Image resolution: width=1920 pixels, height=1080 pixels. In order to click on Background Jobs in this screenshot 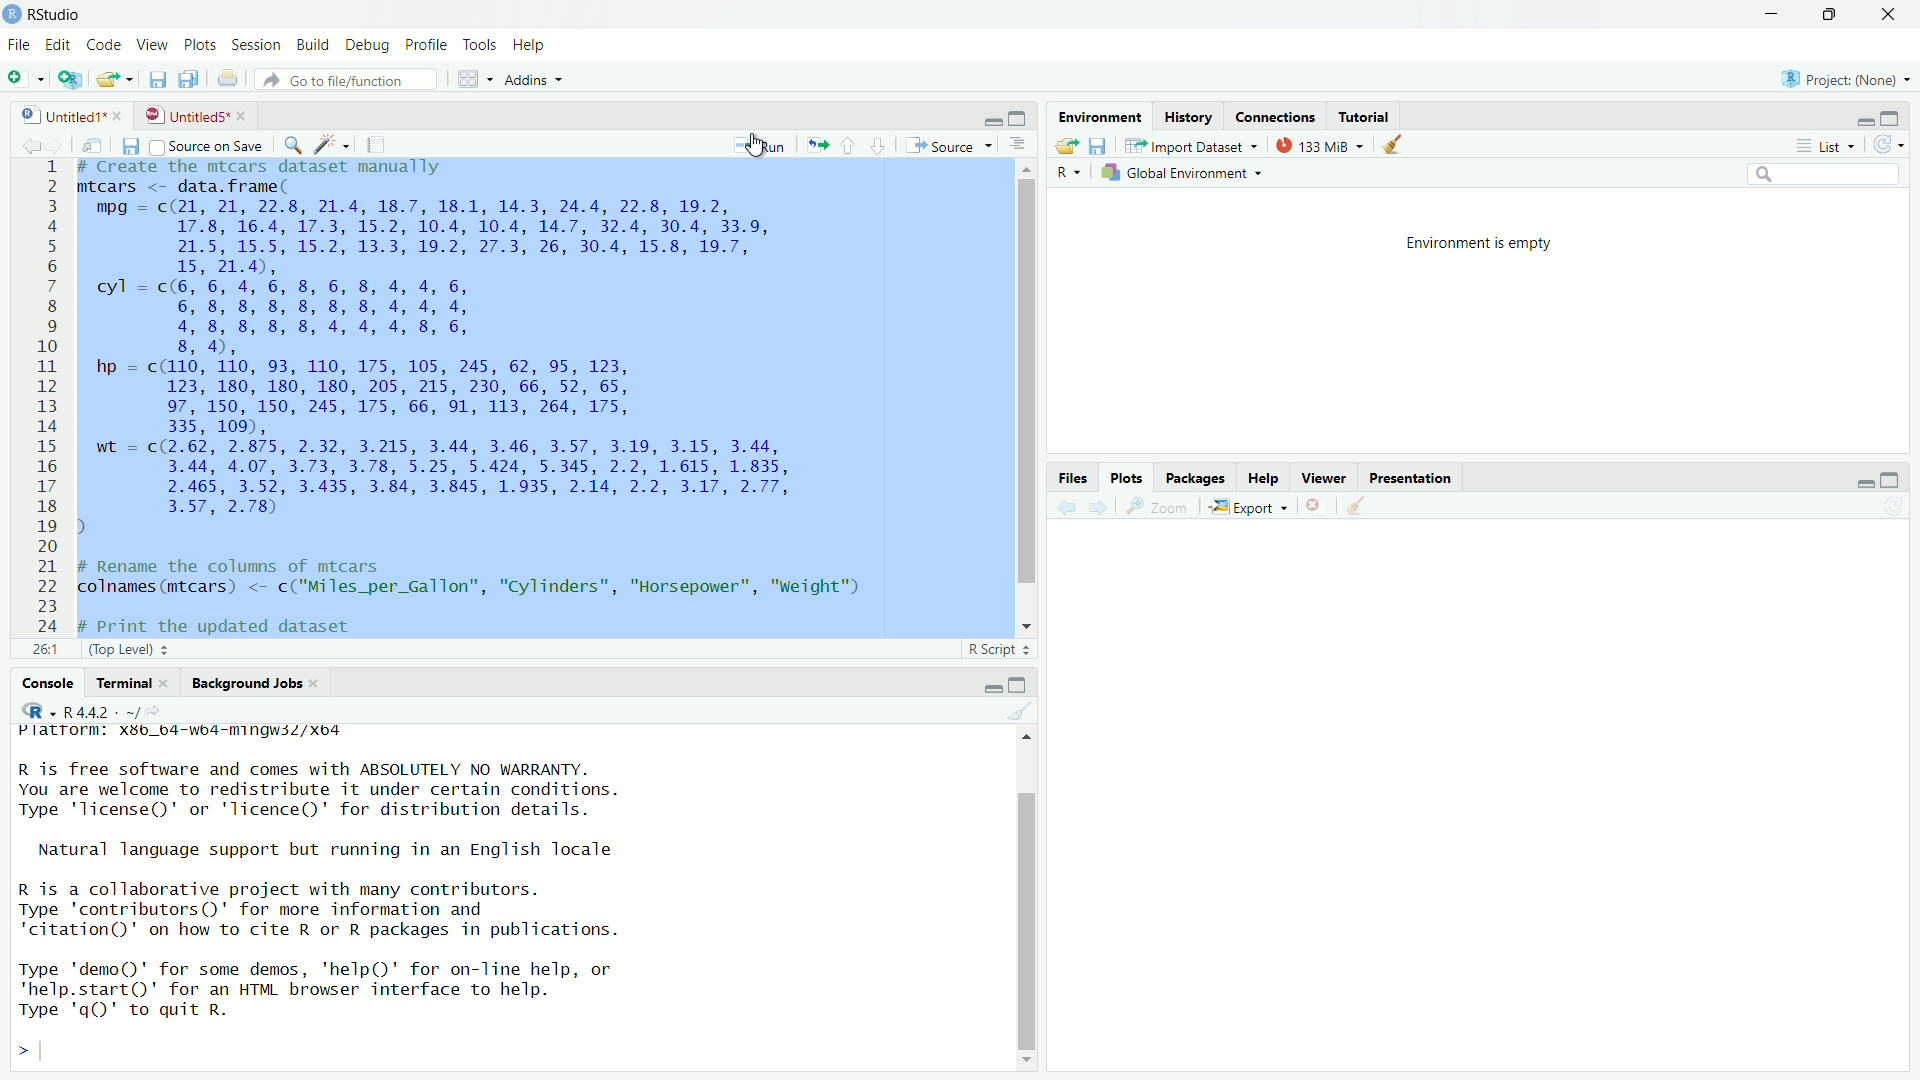, I will do `click(255, 682)`.